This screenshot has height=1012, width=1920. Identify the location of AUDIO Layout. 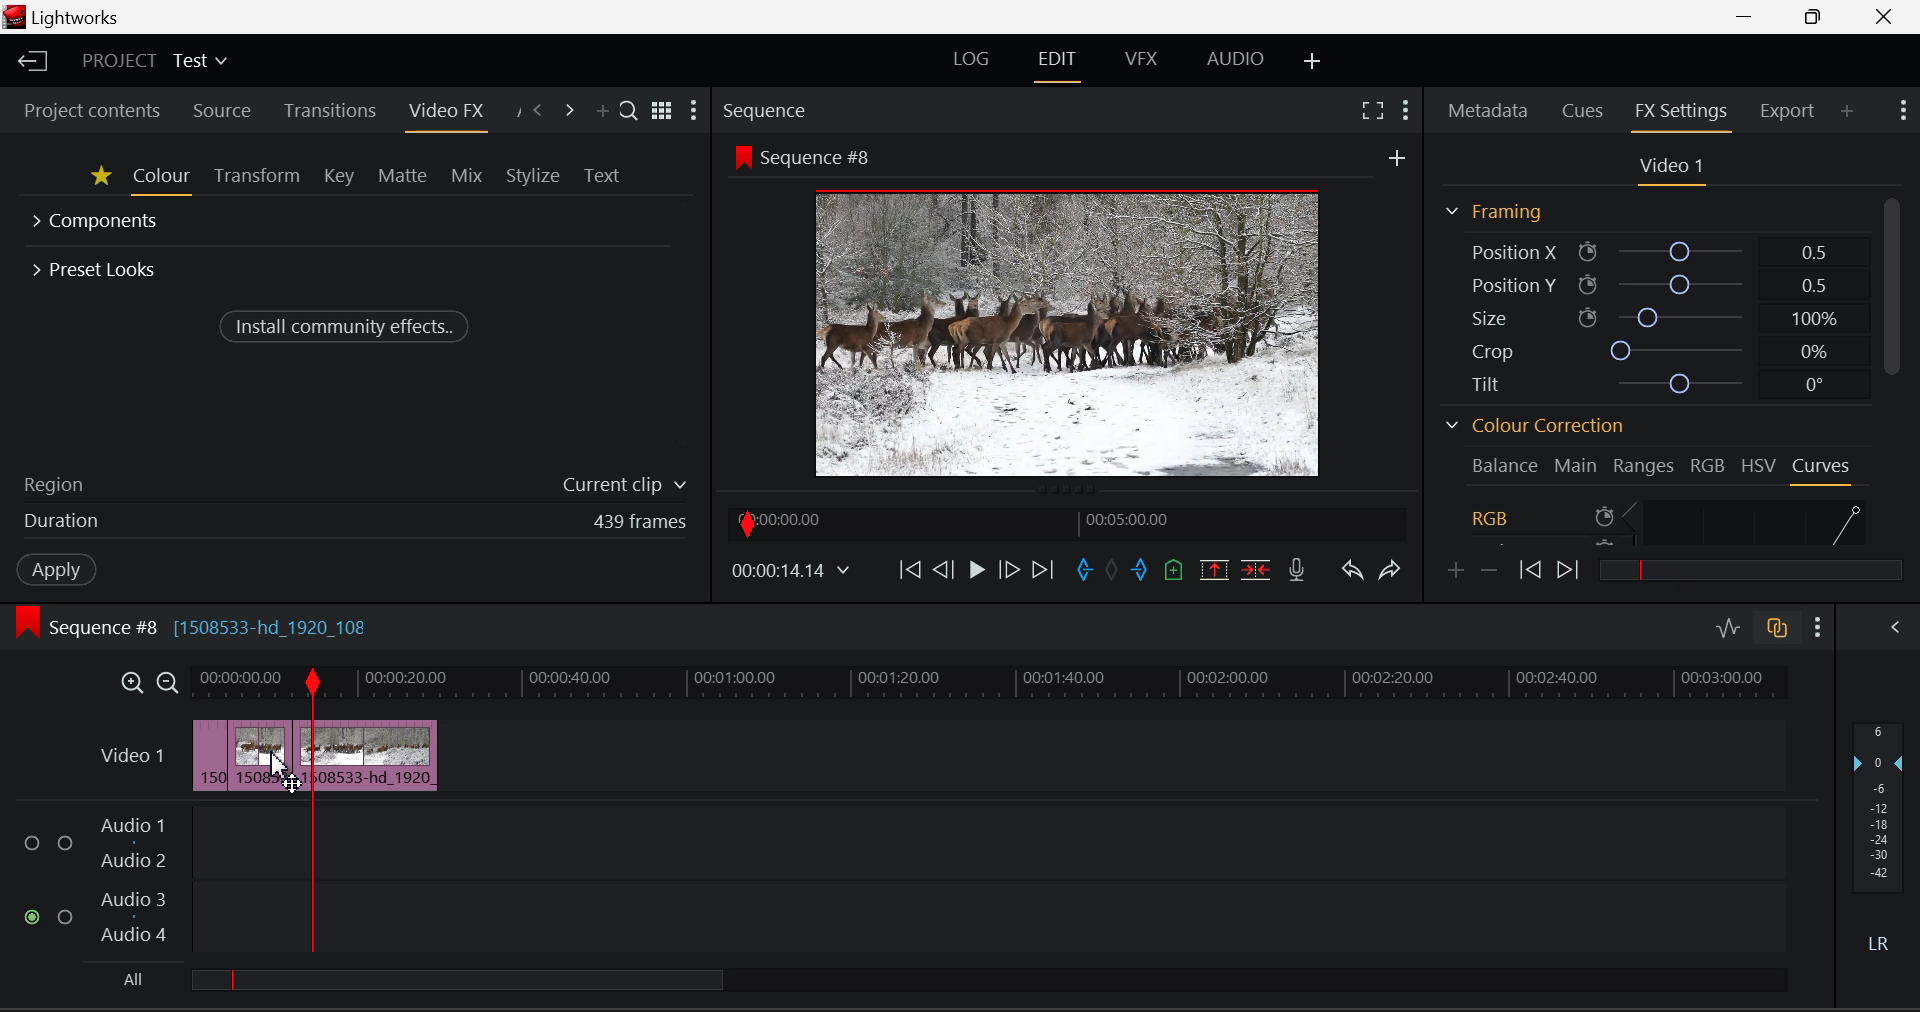
(1238, 59).